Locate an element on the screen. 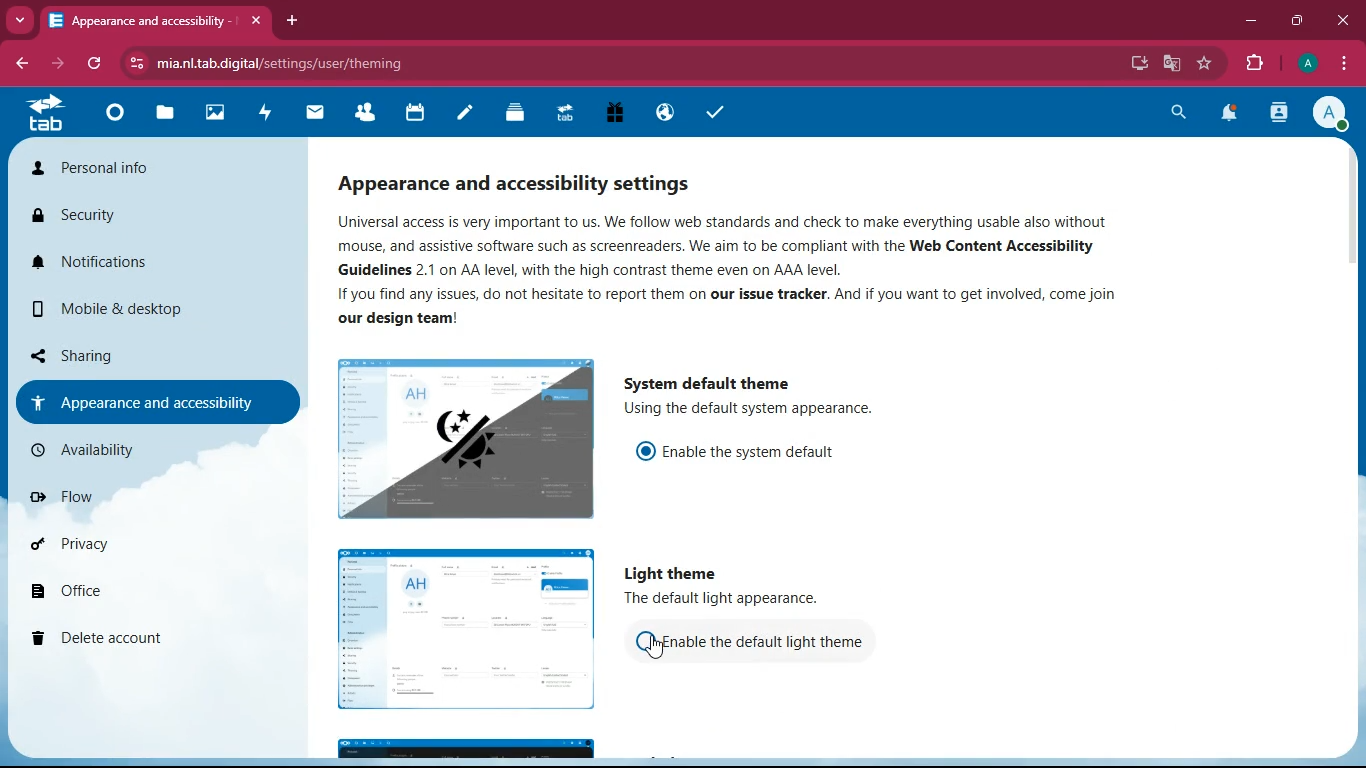  activity is located at coordinates (264, 112).